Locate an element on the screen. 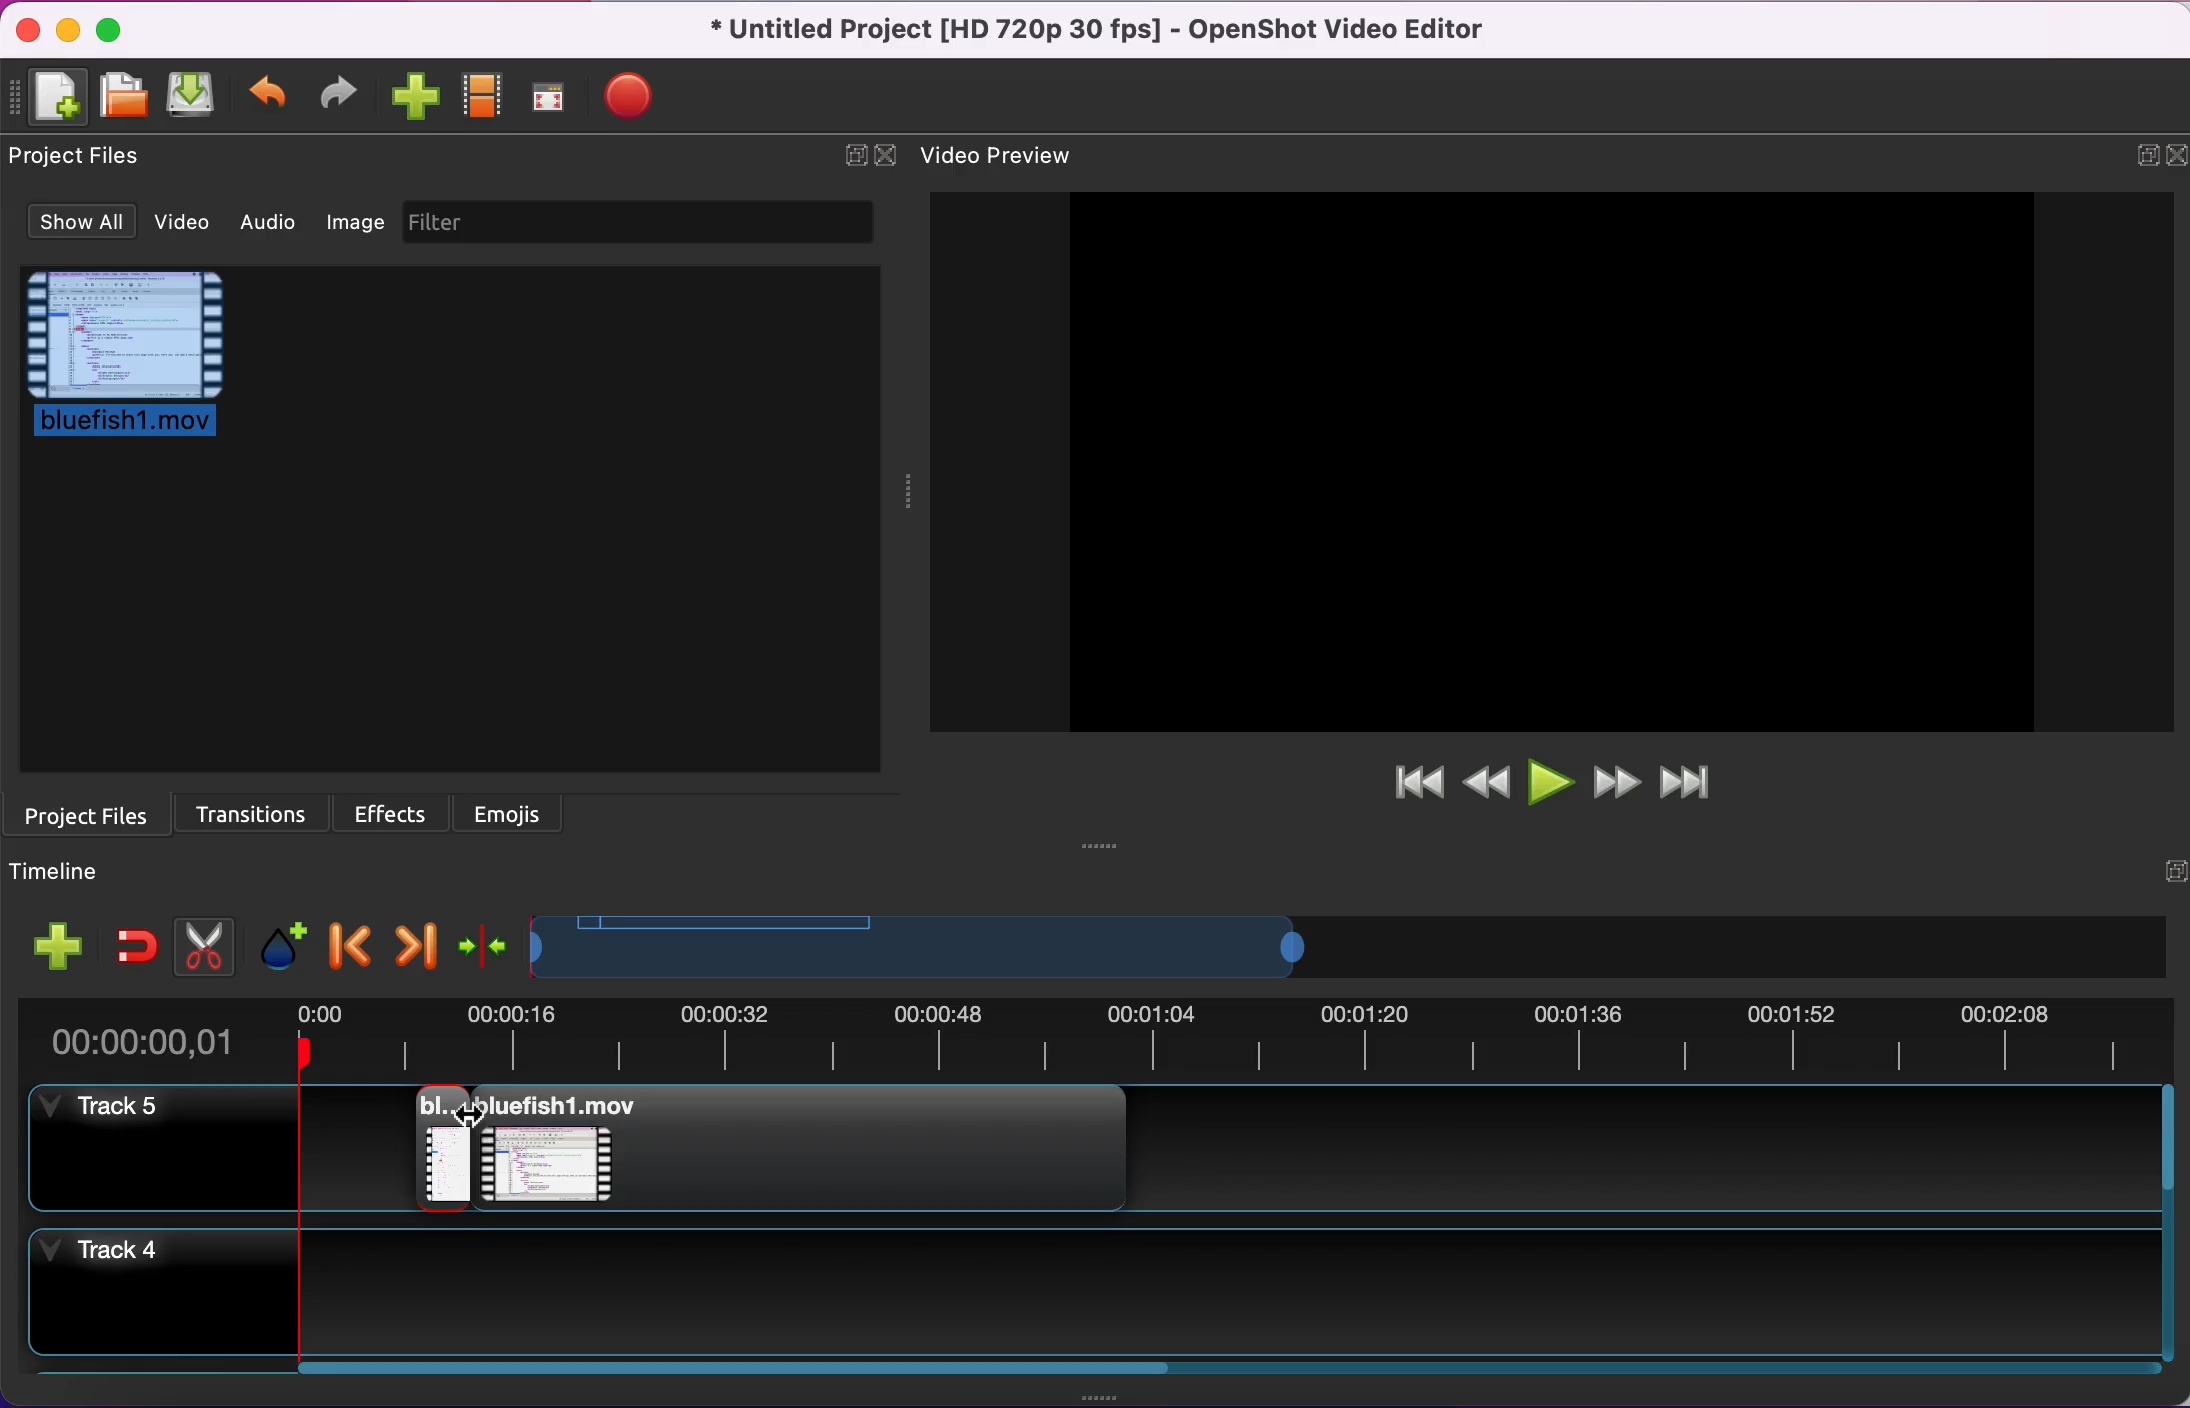  new project is located at coordinates (55, 98).